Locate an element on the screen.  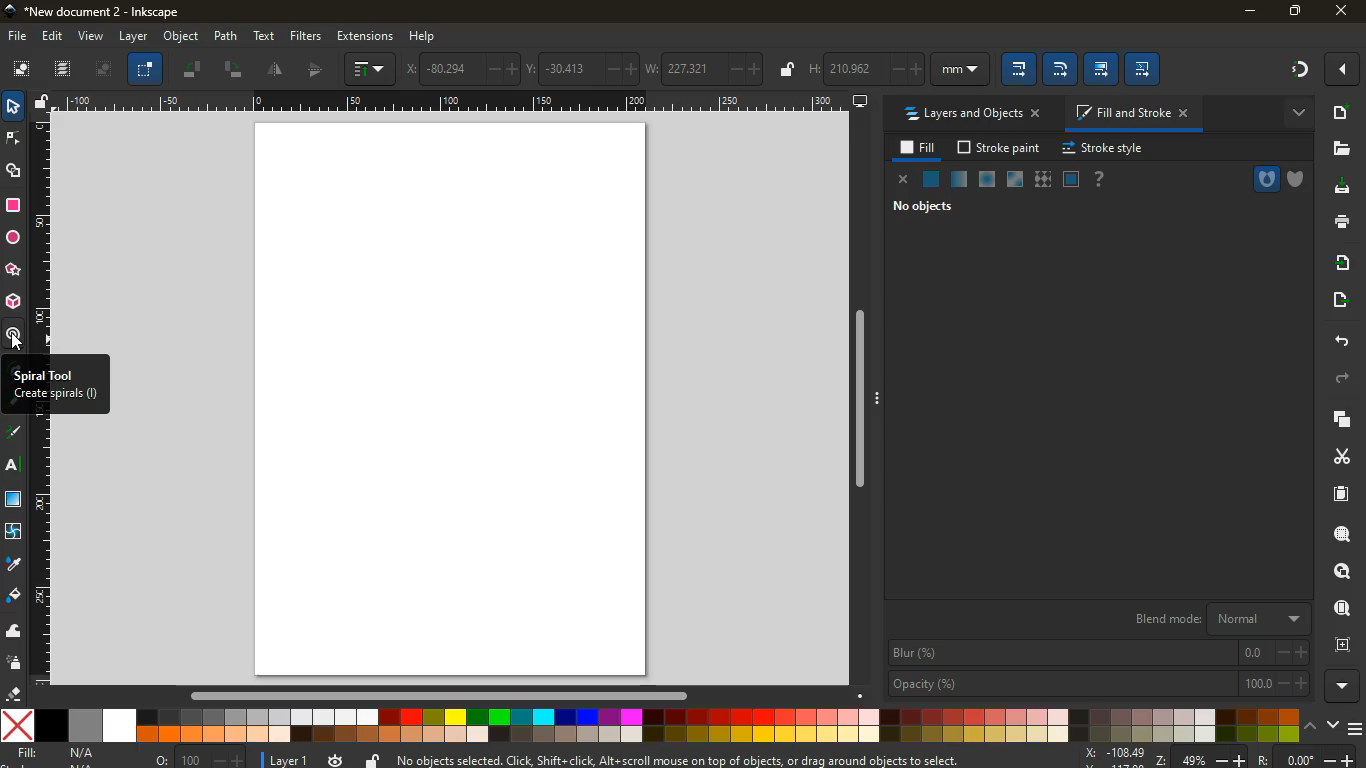
 is located at coordinates (438, 698).